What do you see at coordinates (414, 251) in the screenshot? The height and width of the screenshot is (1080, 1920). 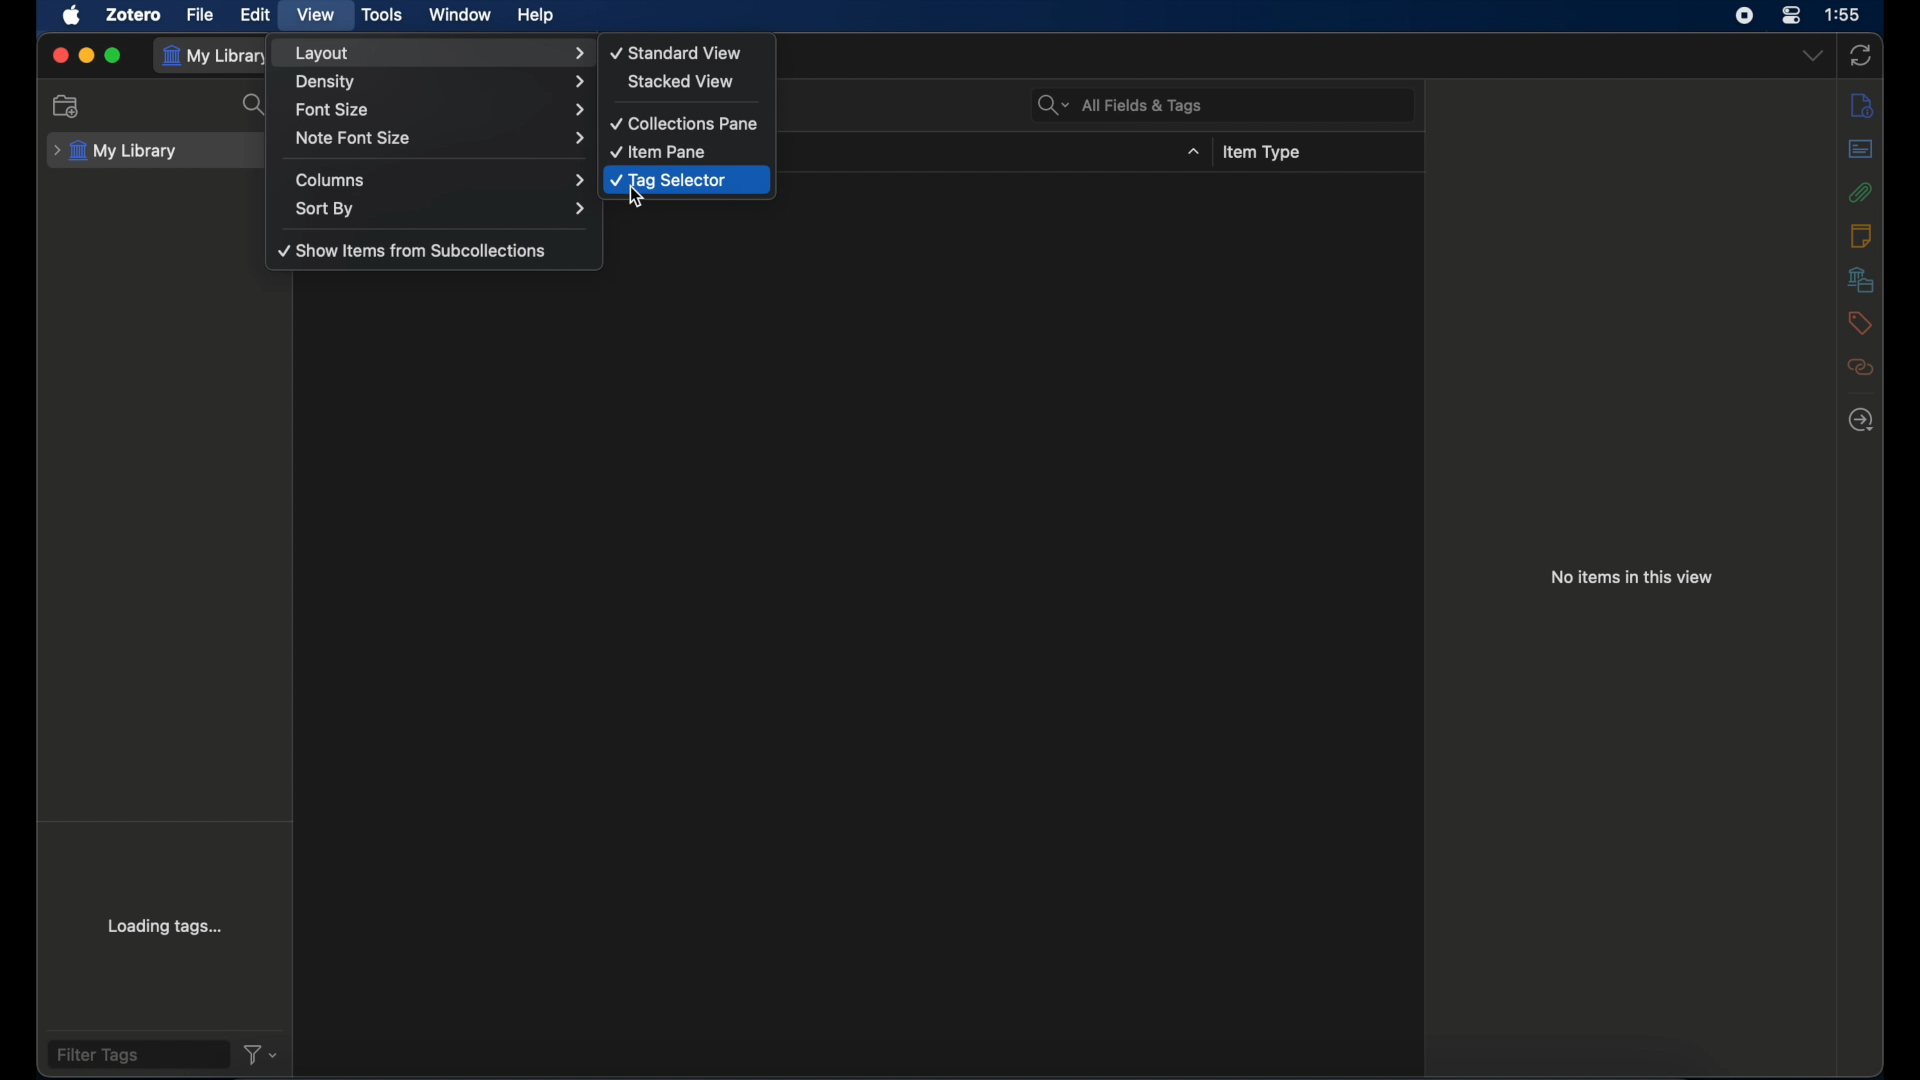 I see `show items from subcolelctions` at bounding box center [414, 251].